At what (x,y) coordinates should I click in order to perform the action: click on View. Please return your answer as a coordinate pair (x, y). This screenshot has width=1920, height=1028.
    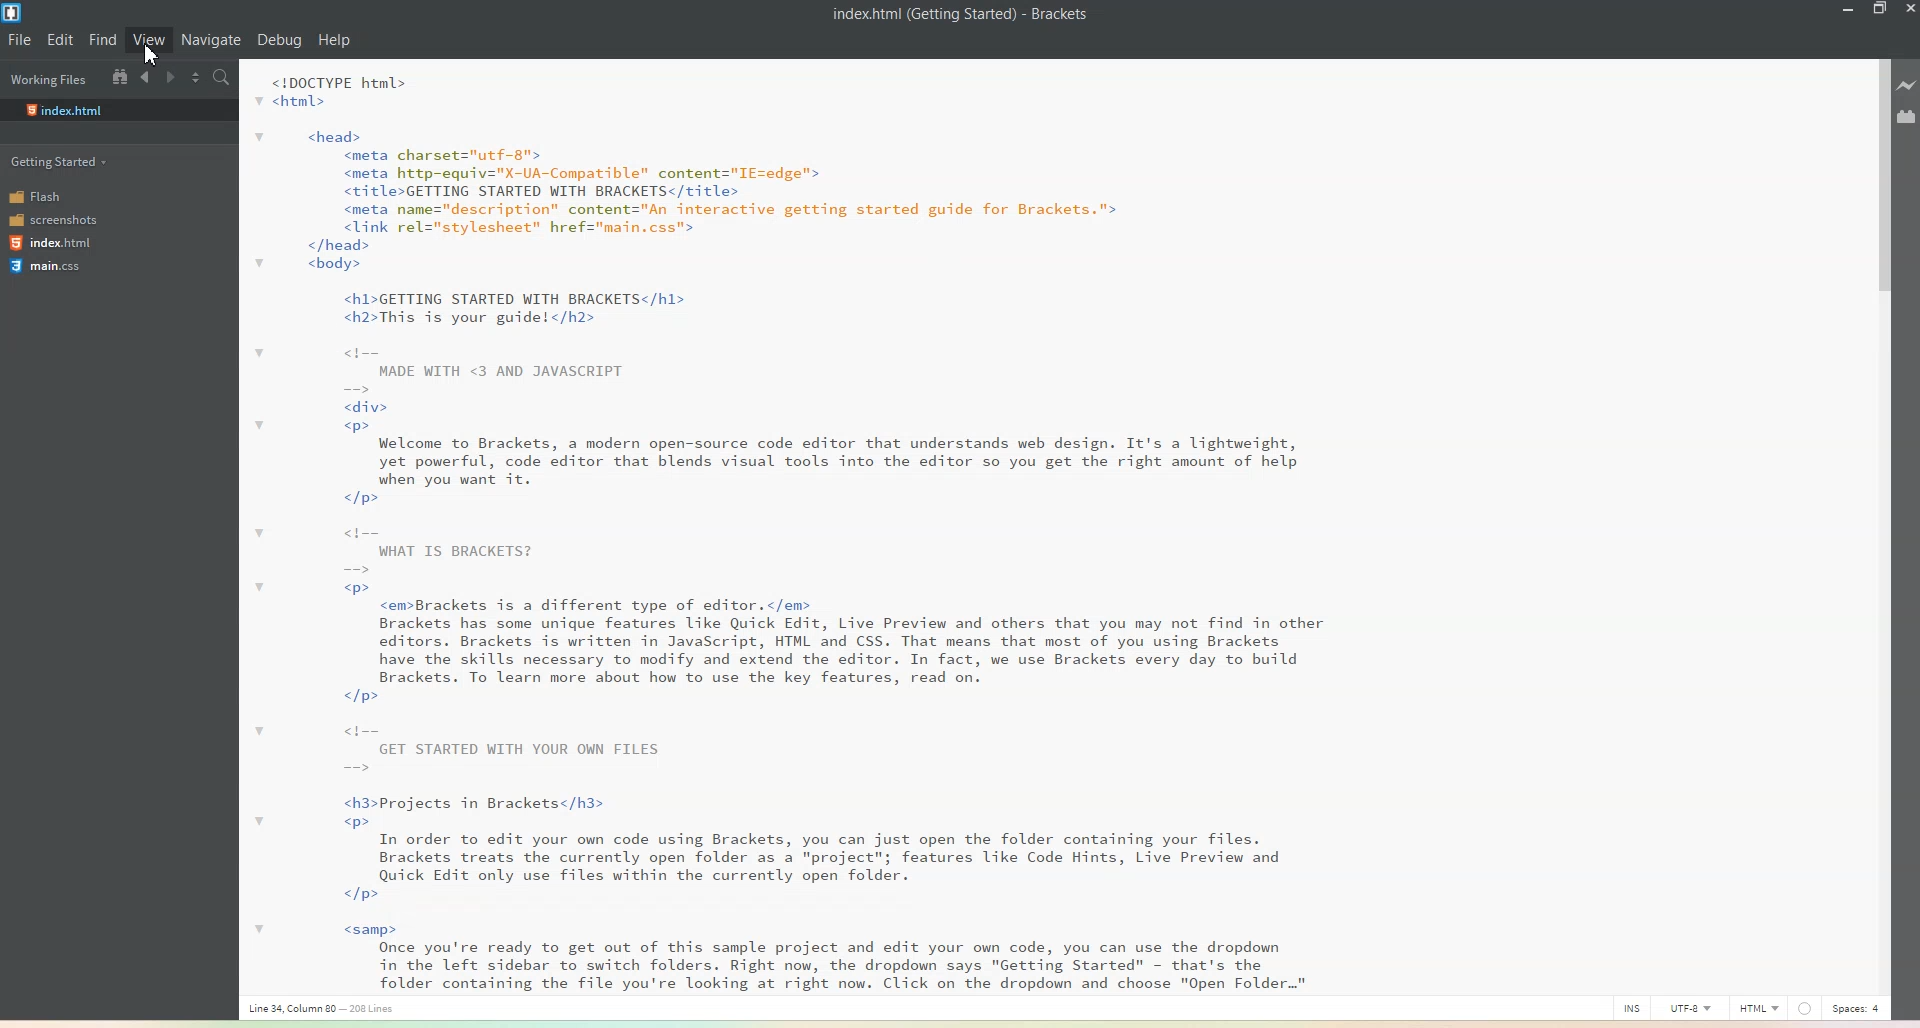
    Looking at the image, I should click on (149, 39).